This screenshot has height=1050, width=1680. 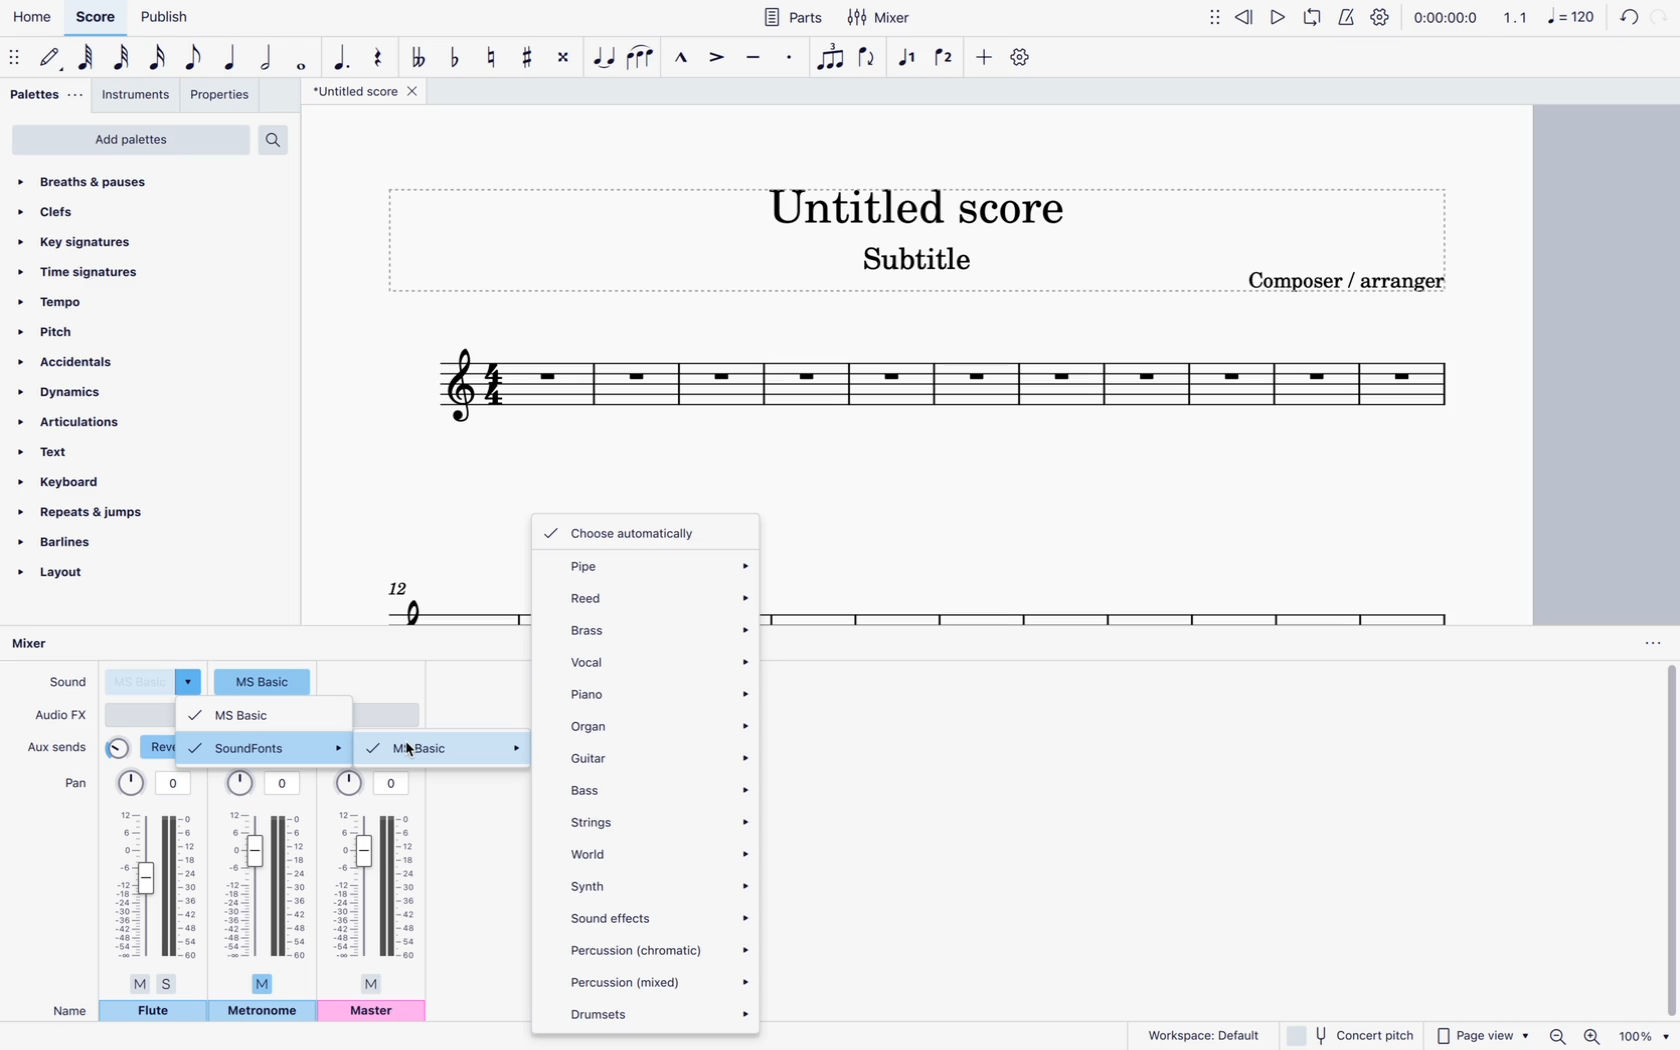 I want to click on metronome, so click(x=263, y=1013).